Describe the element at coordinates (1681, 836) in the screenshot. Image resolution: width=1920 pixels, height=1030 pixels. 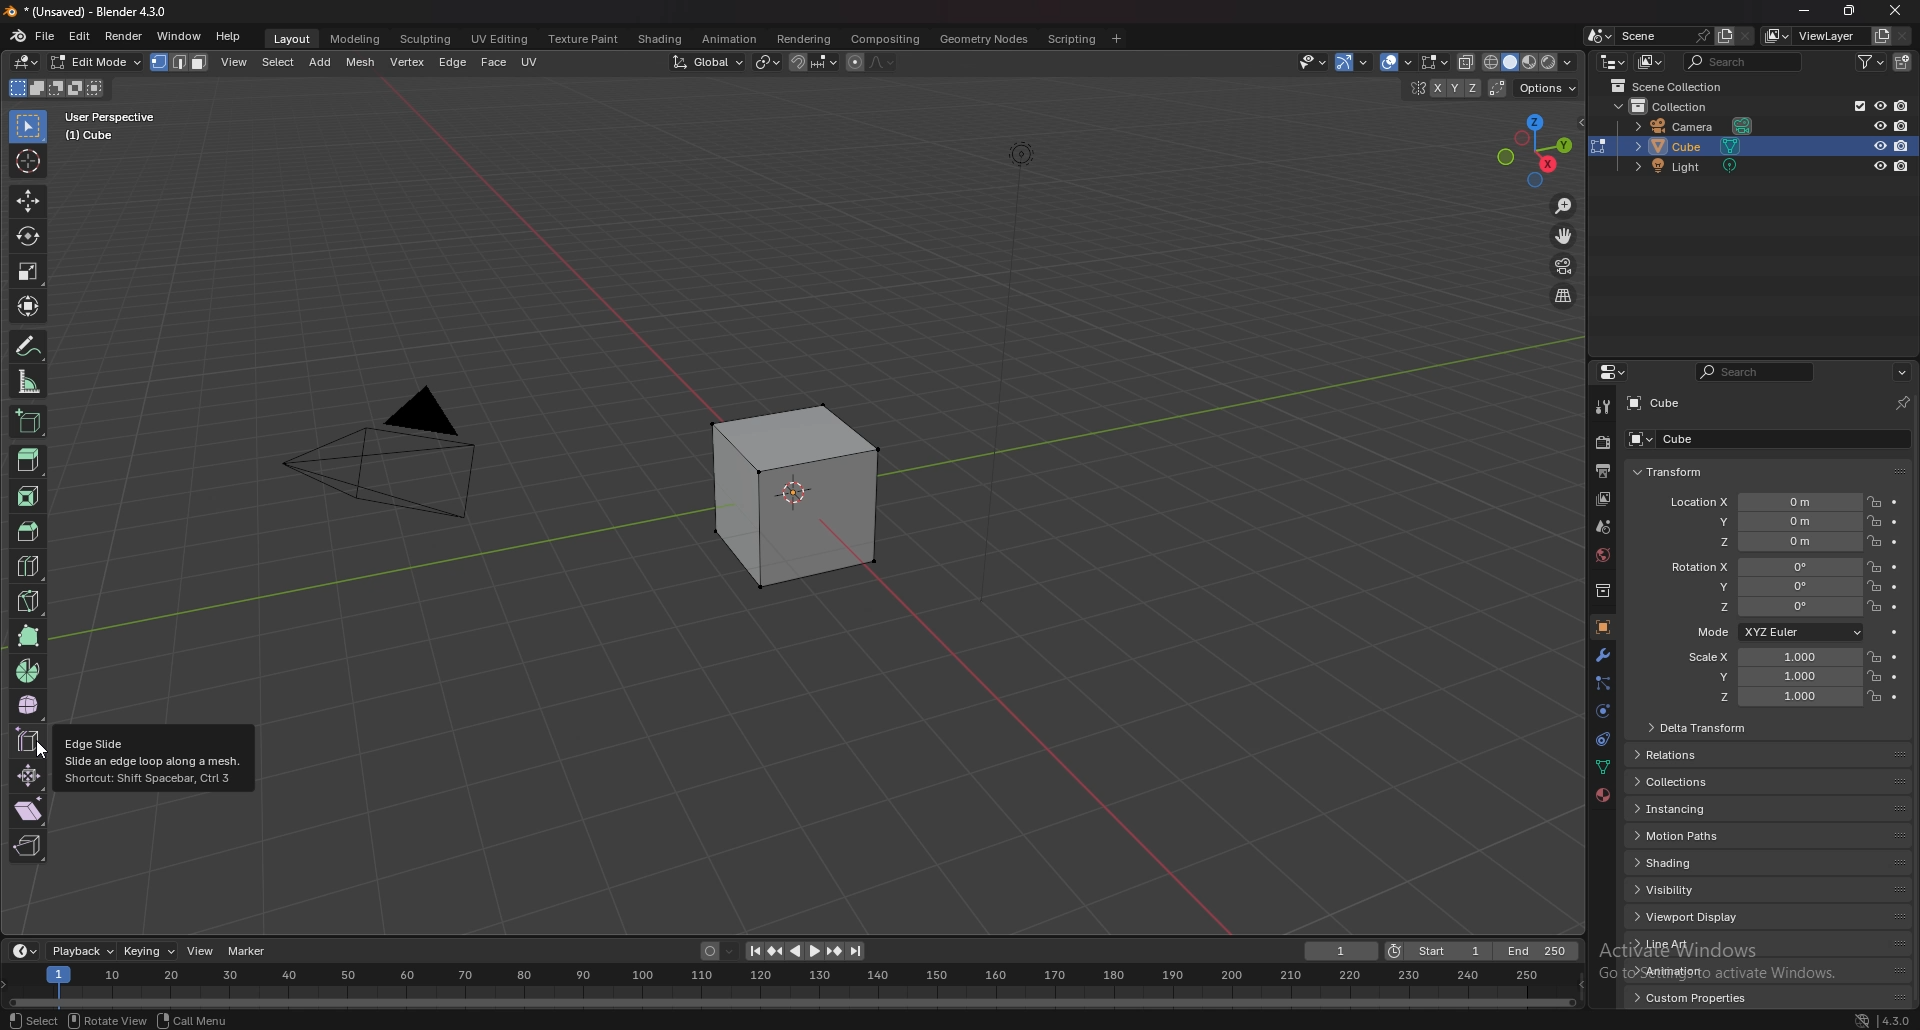
I see `motion paths` at that location.